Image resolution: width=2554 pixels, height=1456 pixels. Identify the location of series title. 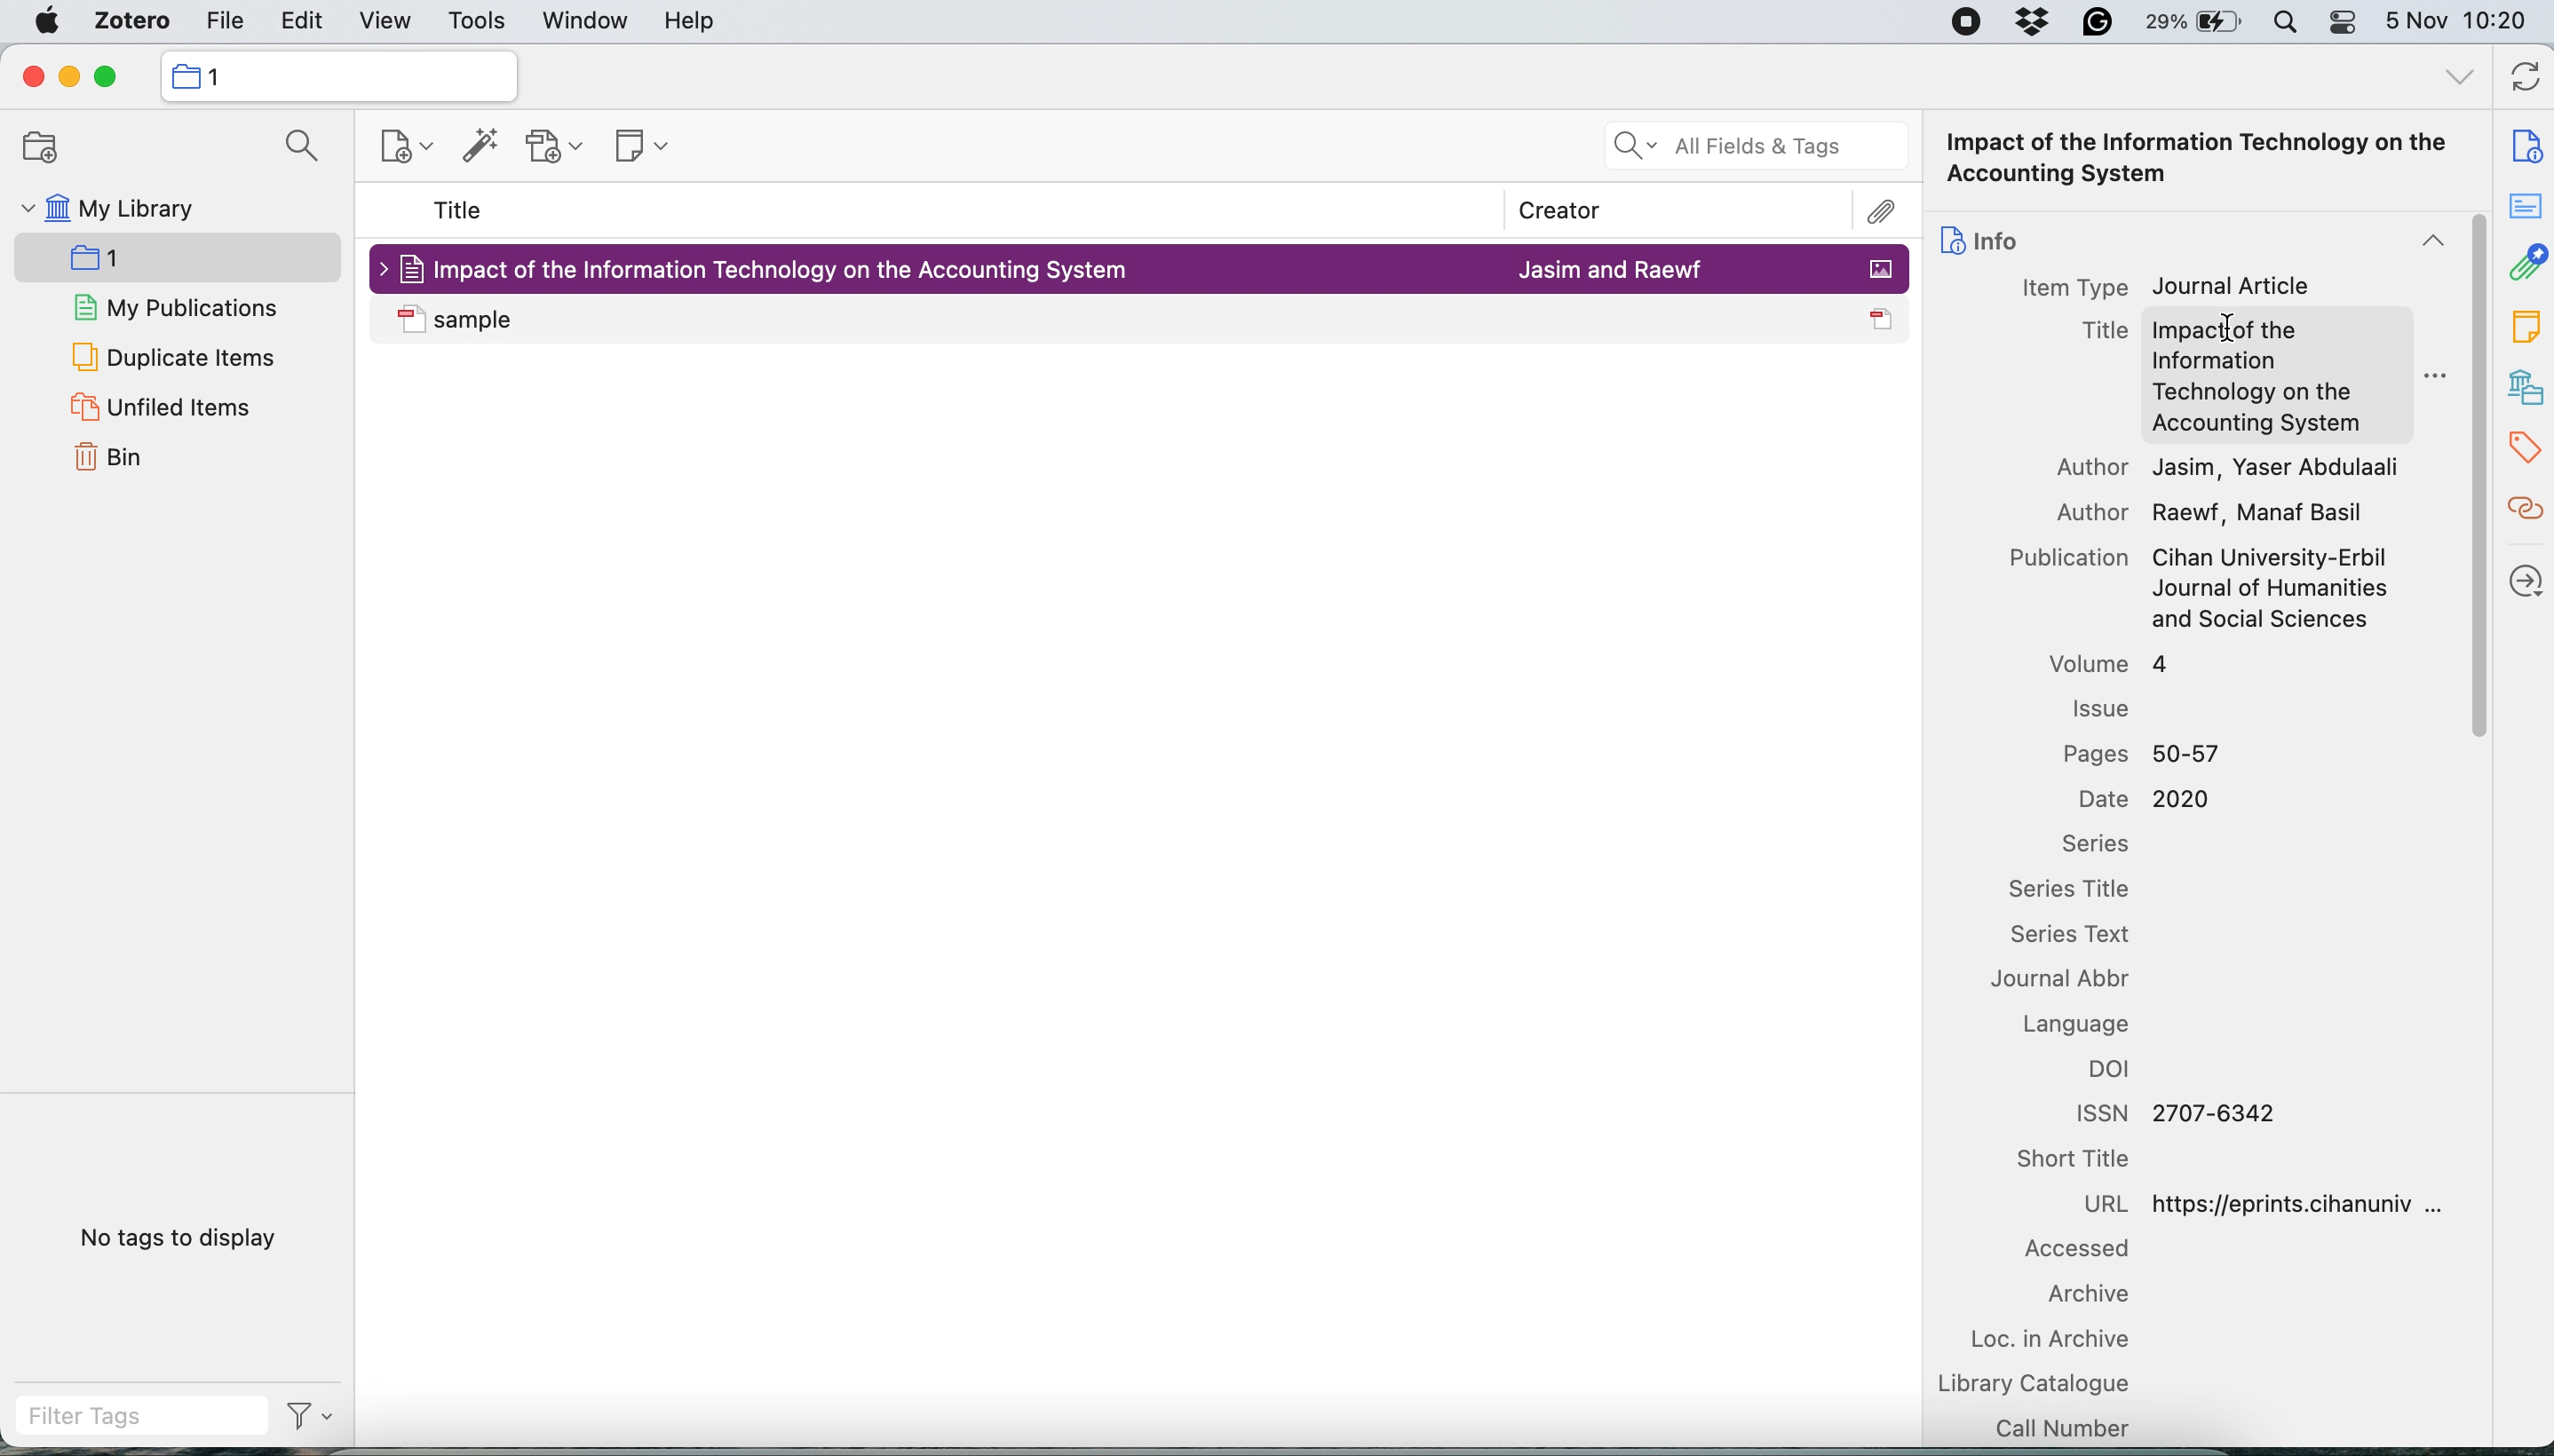
(2076, 892).